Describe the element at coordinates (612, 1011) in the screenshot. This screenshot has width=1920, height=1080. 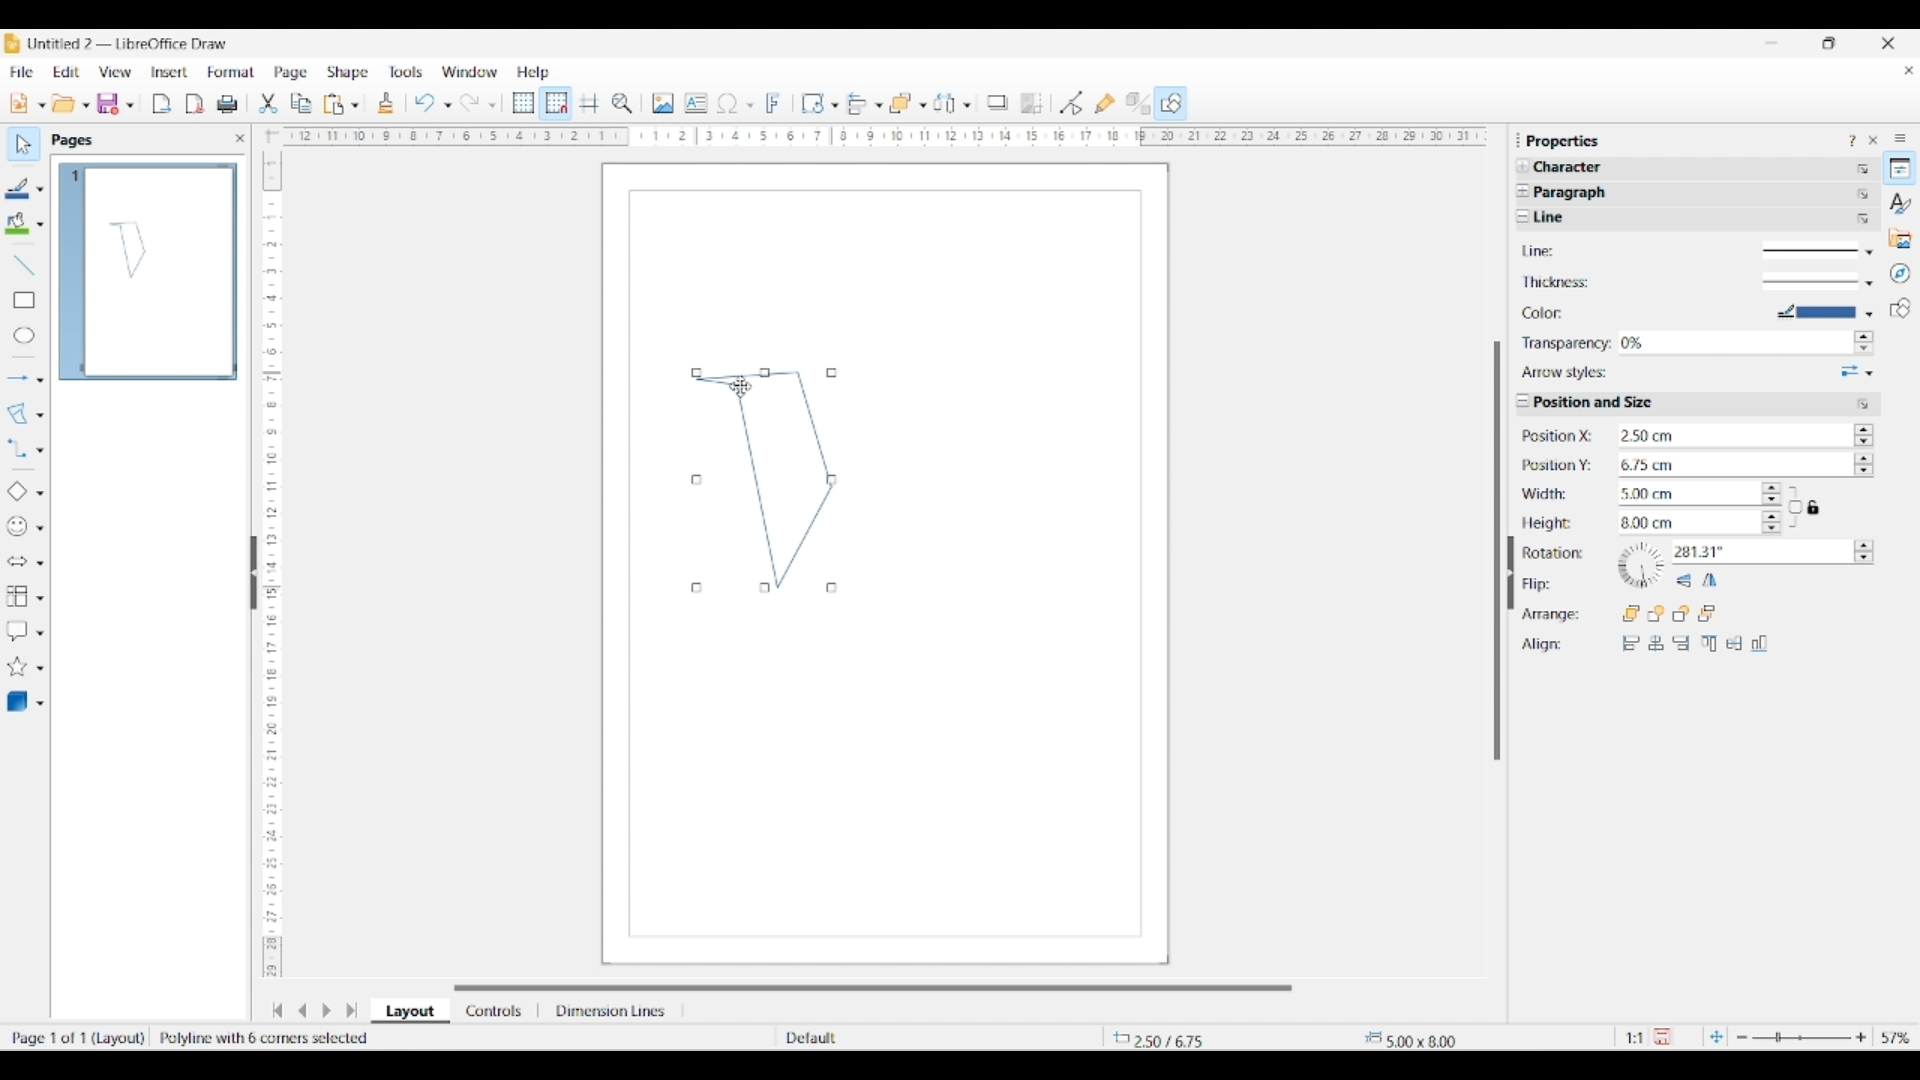
I see `Dimension lines` at that location.